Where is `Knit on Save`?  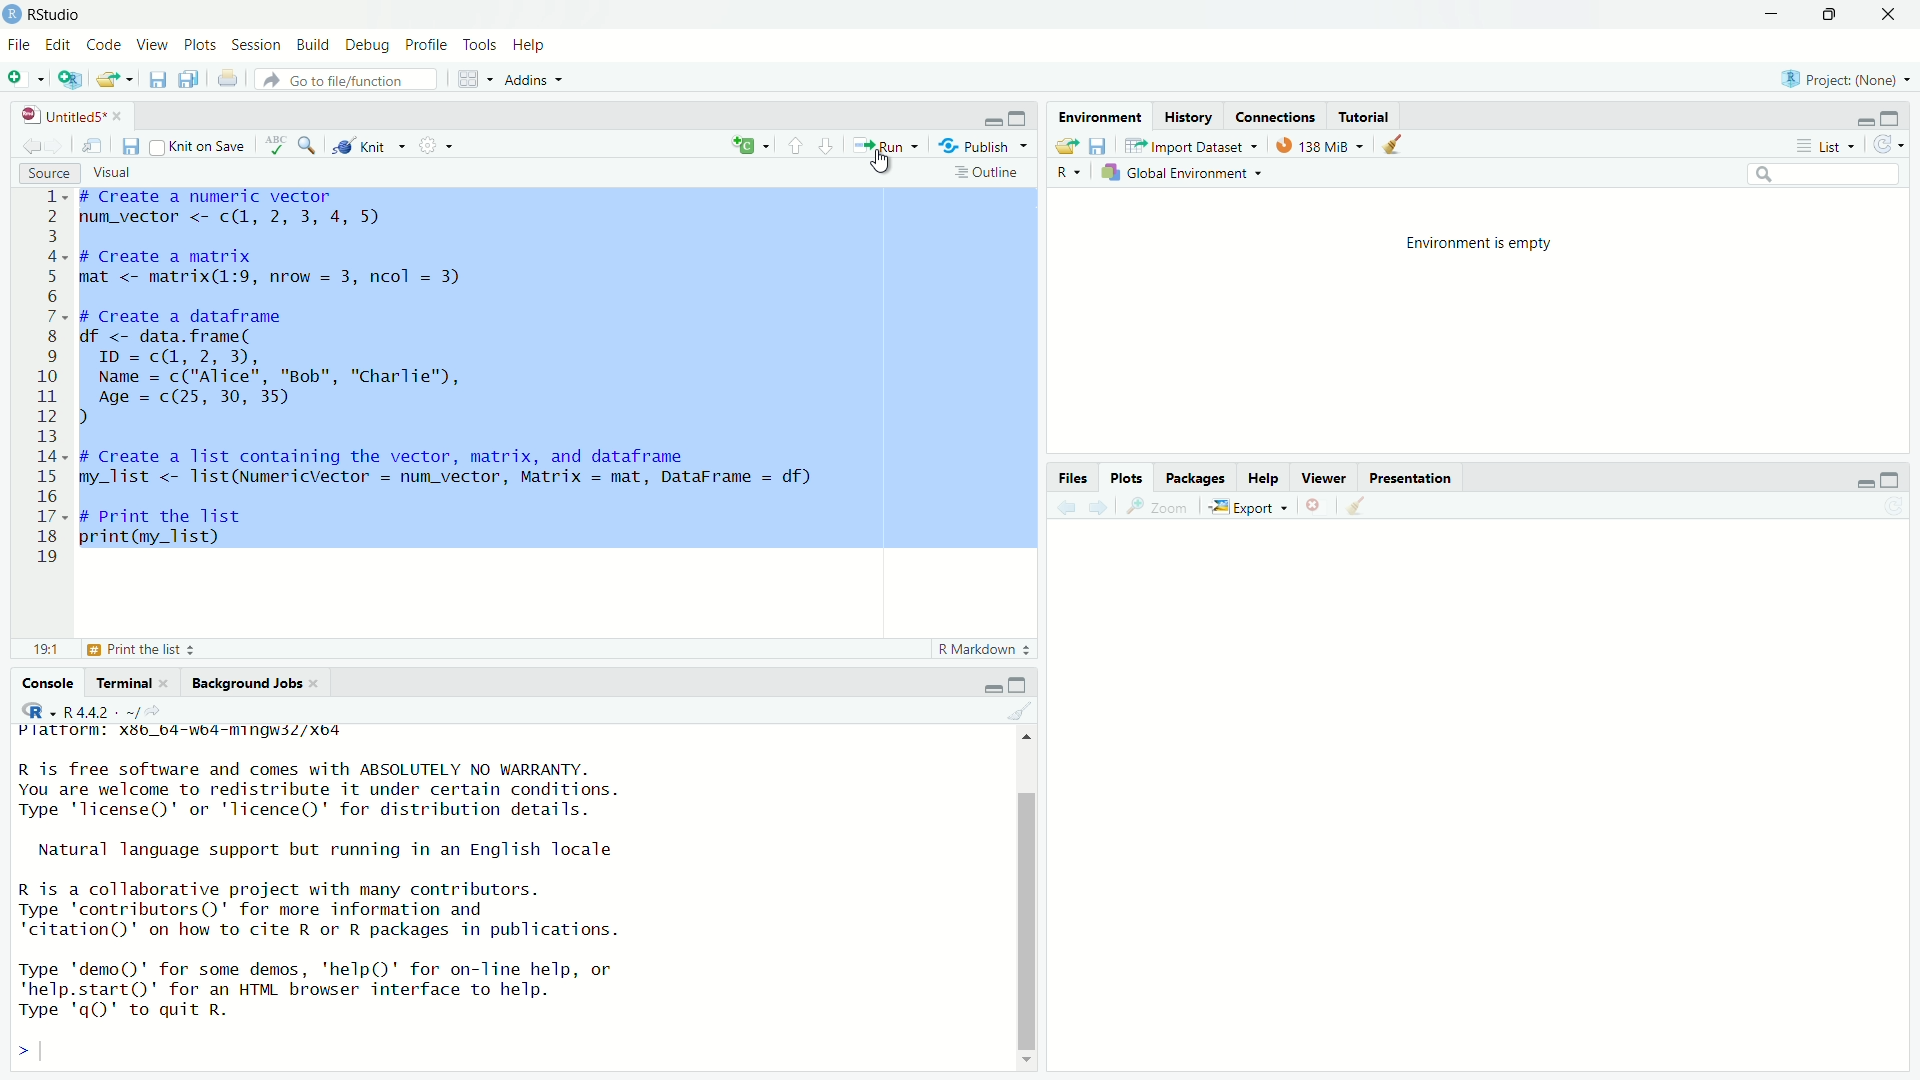
Knit on Save is located at coordinates (195, 145).